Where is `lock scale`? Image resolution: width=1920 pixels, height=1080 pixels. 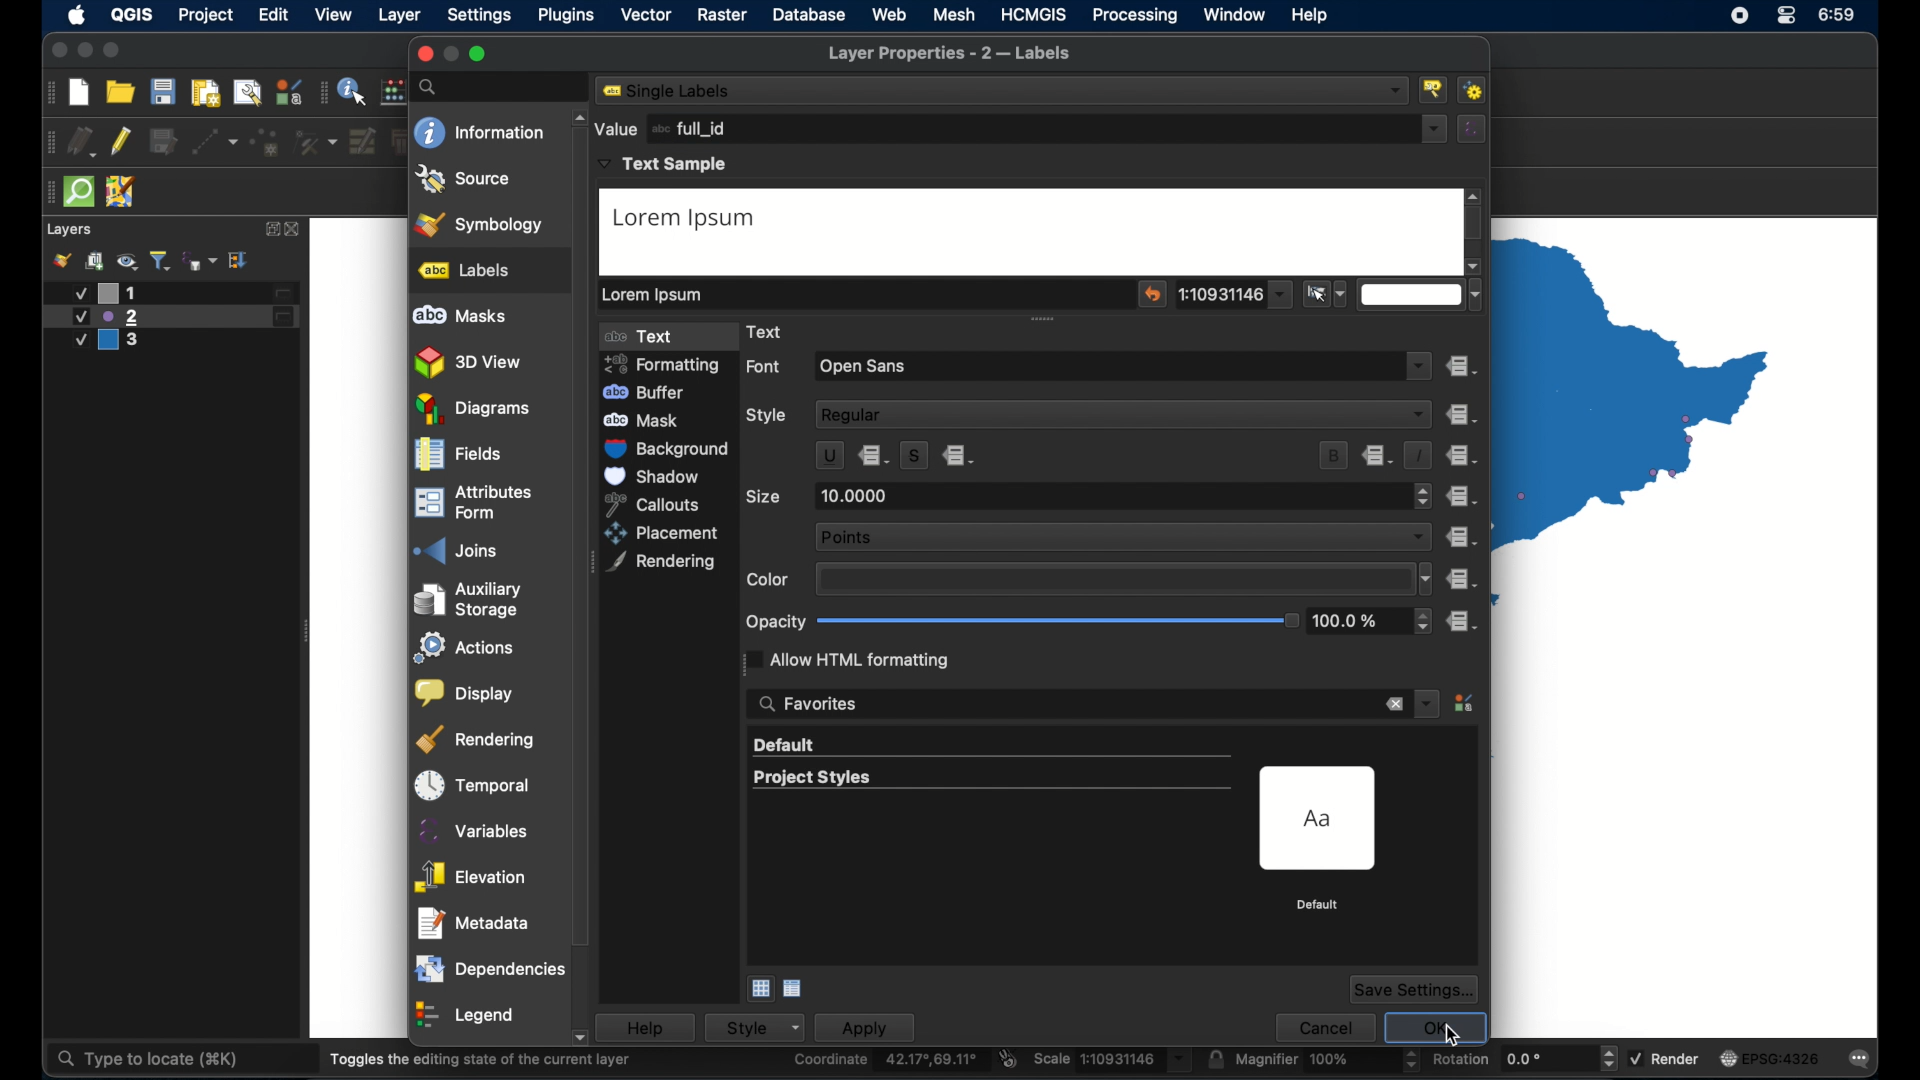
lock scale is located at coordinates (1215, 1059).